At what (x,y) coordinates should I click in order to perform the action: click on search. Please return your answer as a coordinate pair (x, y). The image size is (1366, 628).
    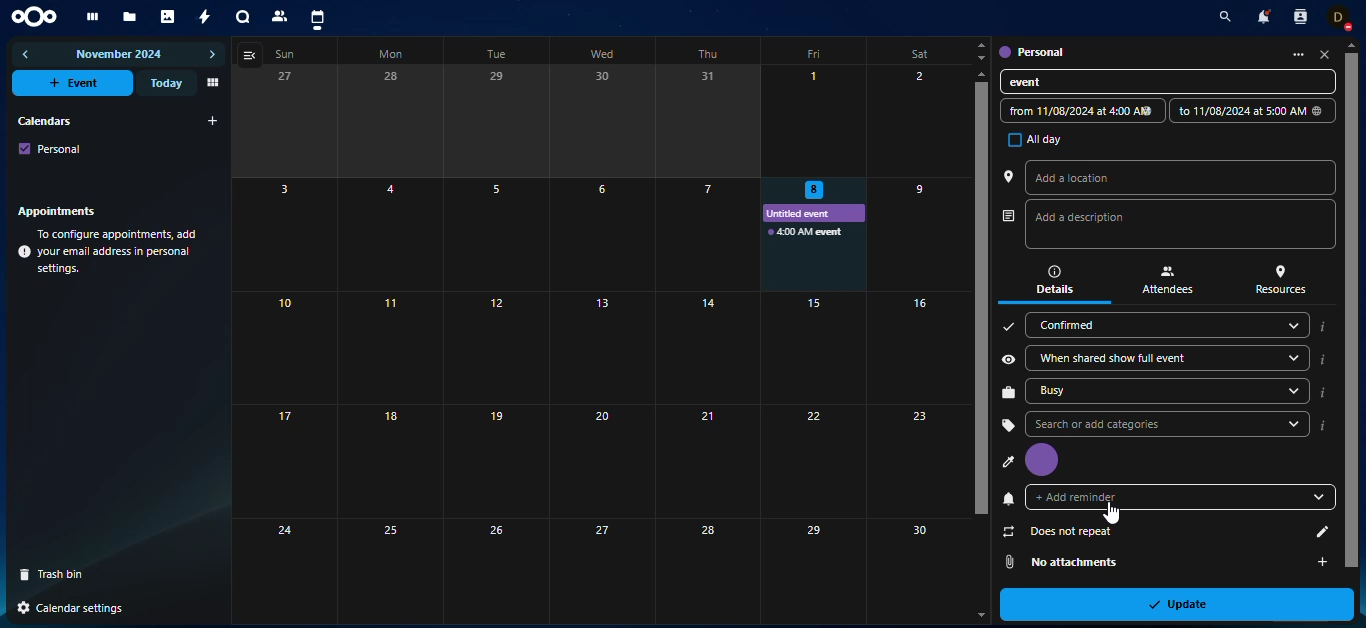
    Looking at the image, I should click on (1221, 18).